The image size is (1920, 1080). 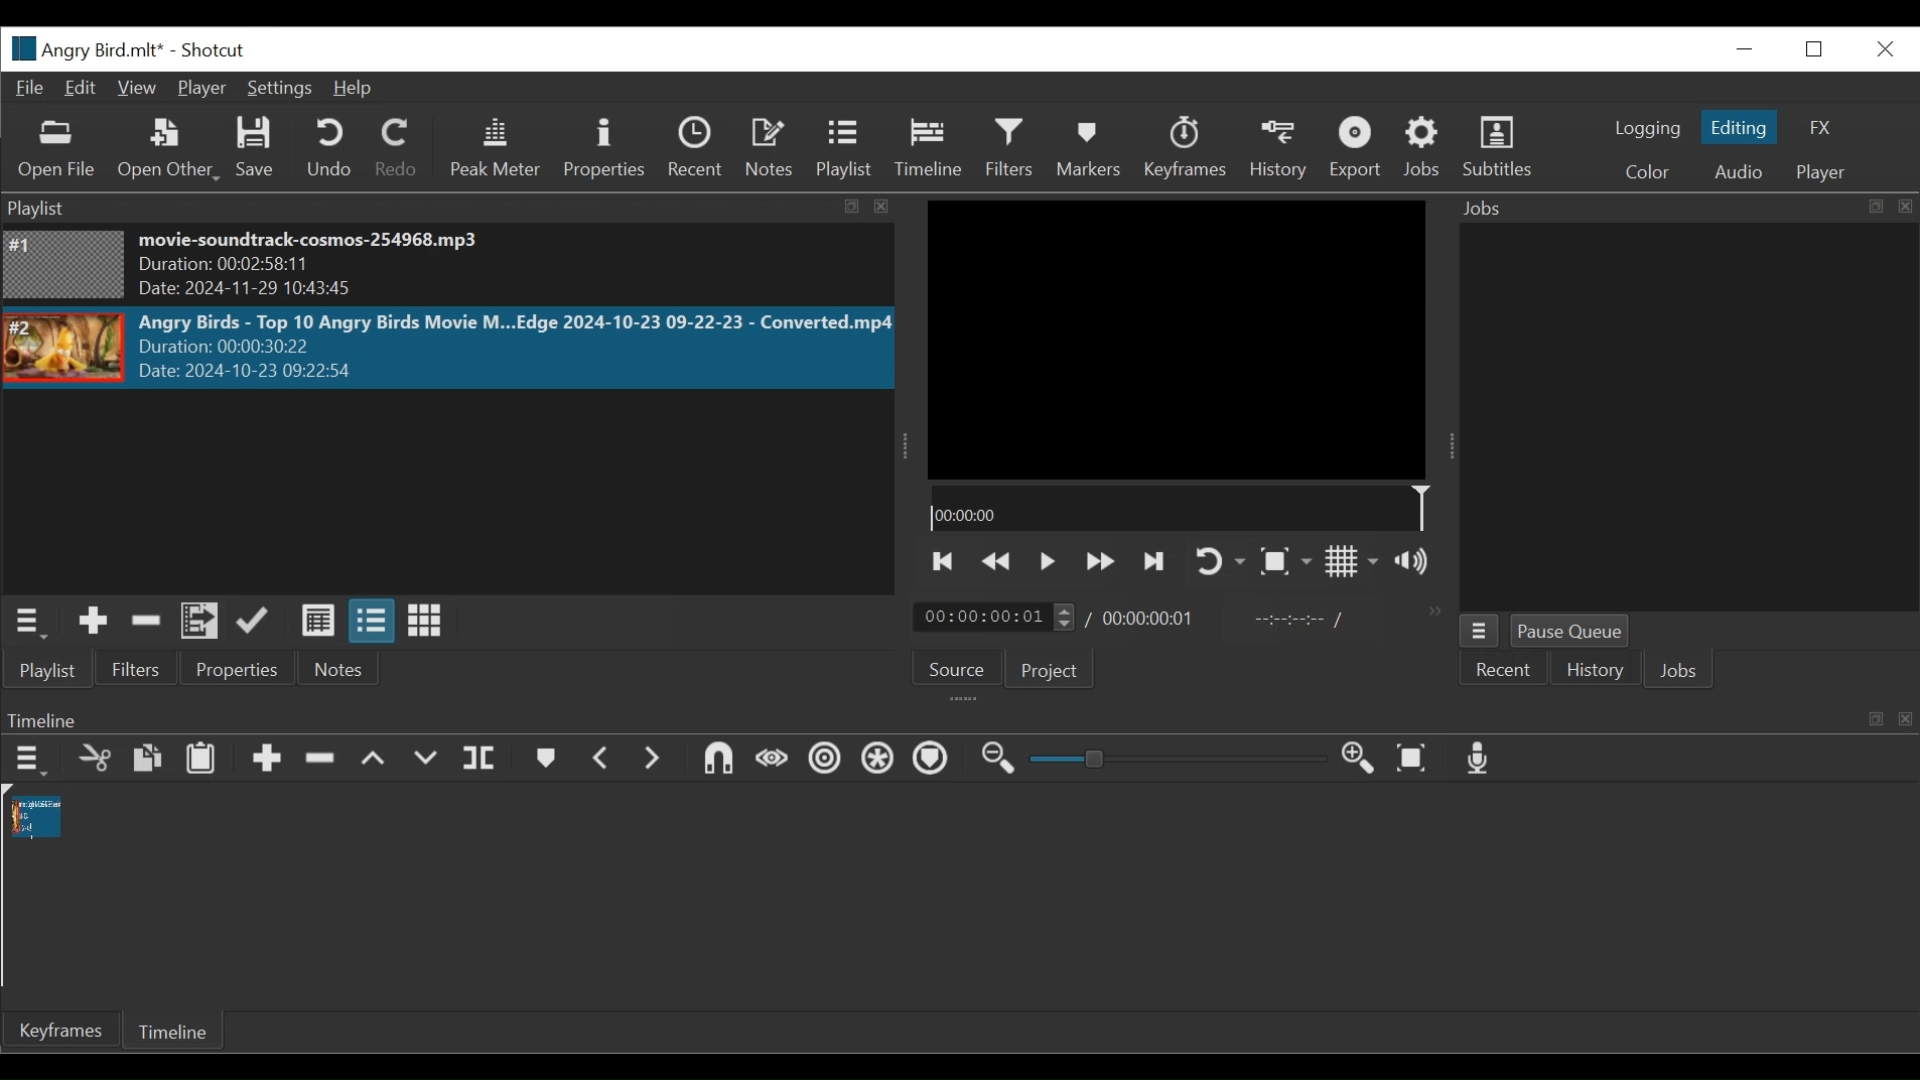 I want to click on Remove cut, so click(x=146, y=623).